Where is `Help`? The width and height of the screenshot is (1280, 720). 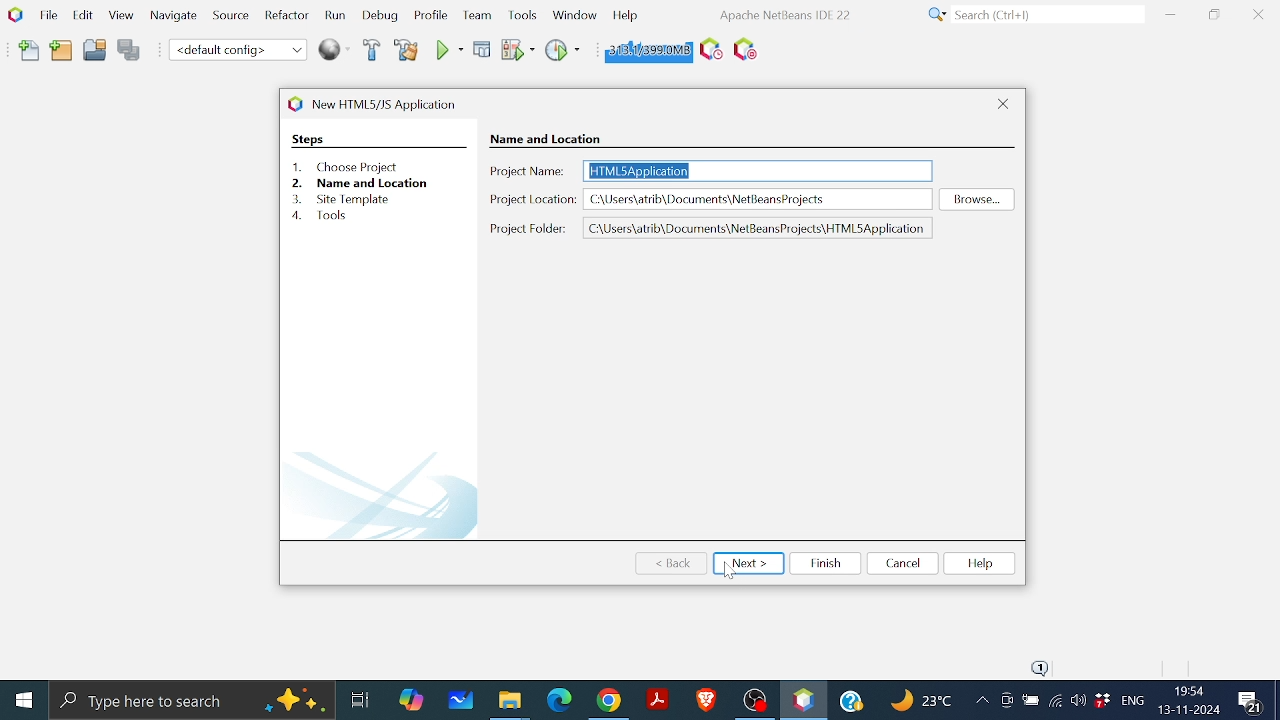
Help is located at coordinates (854, 698).